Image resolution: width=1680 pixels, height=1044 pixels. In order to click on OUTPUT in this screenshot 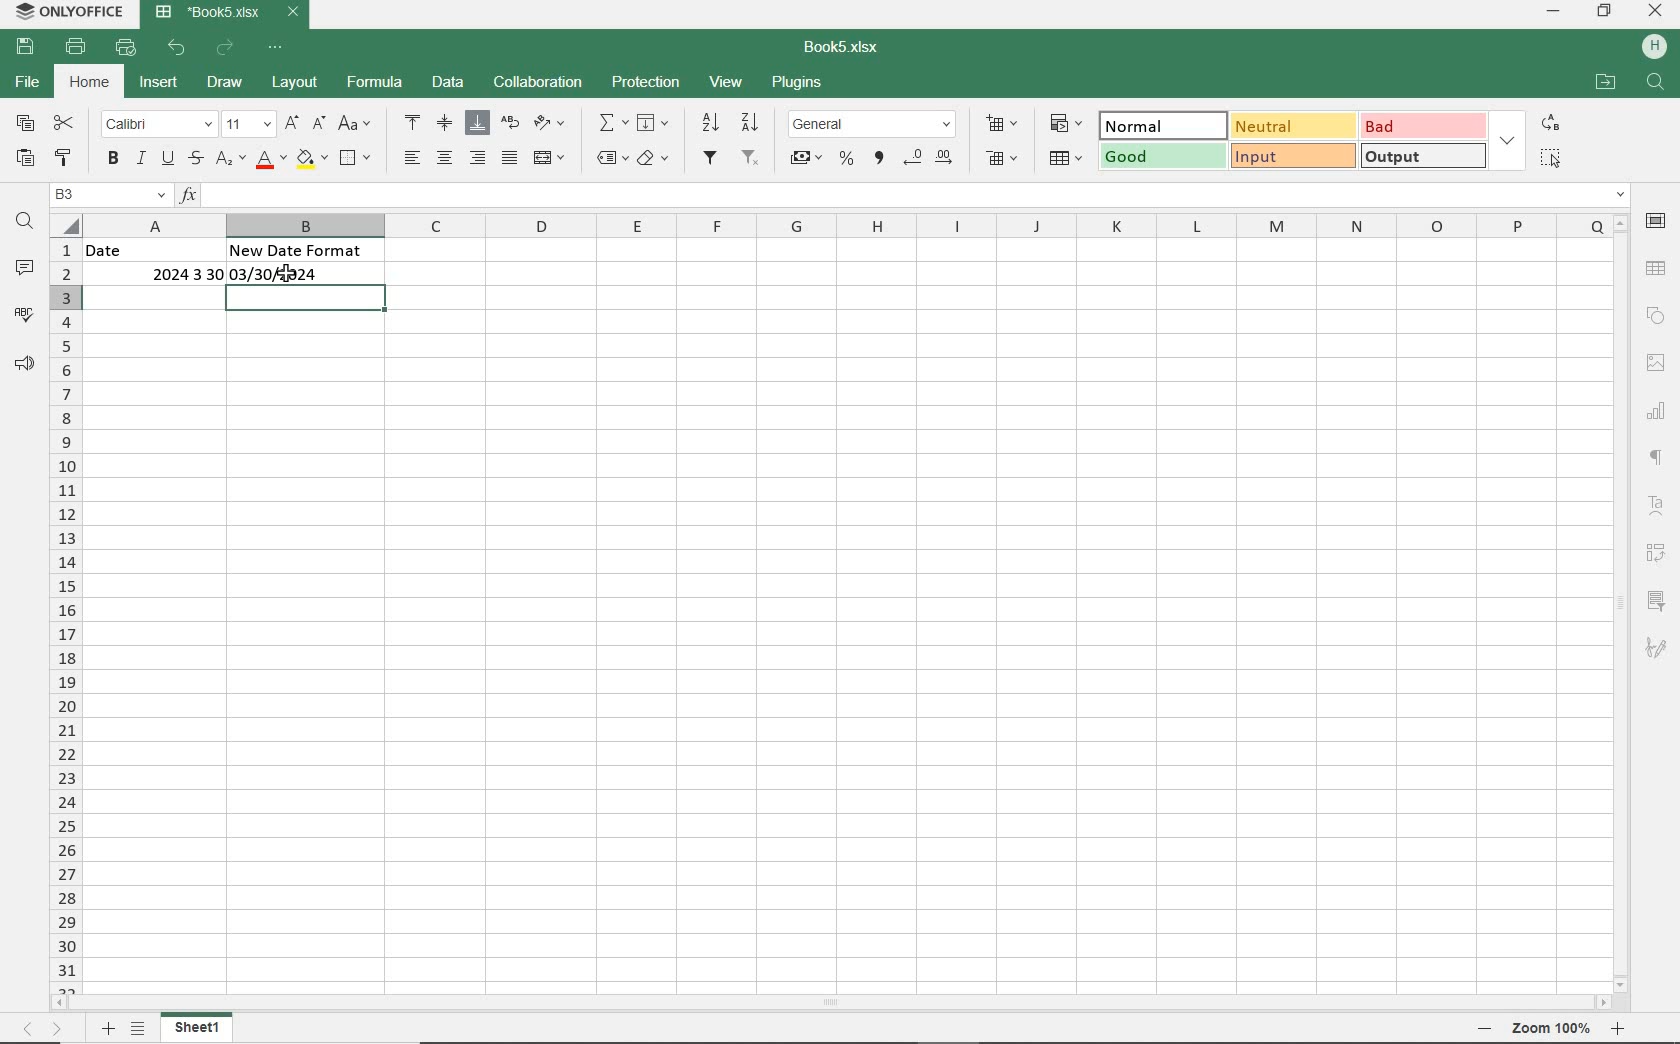, I will do `click(1425, 155)`.